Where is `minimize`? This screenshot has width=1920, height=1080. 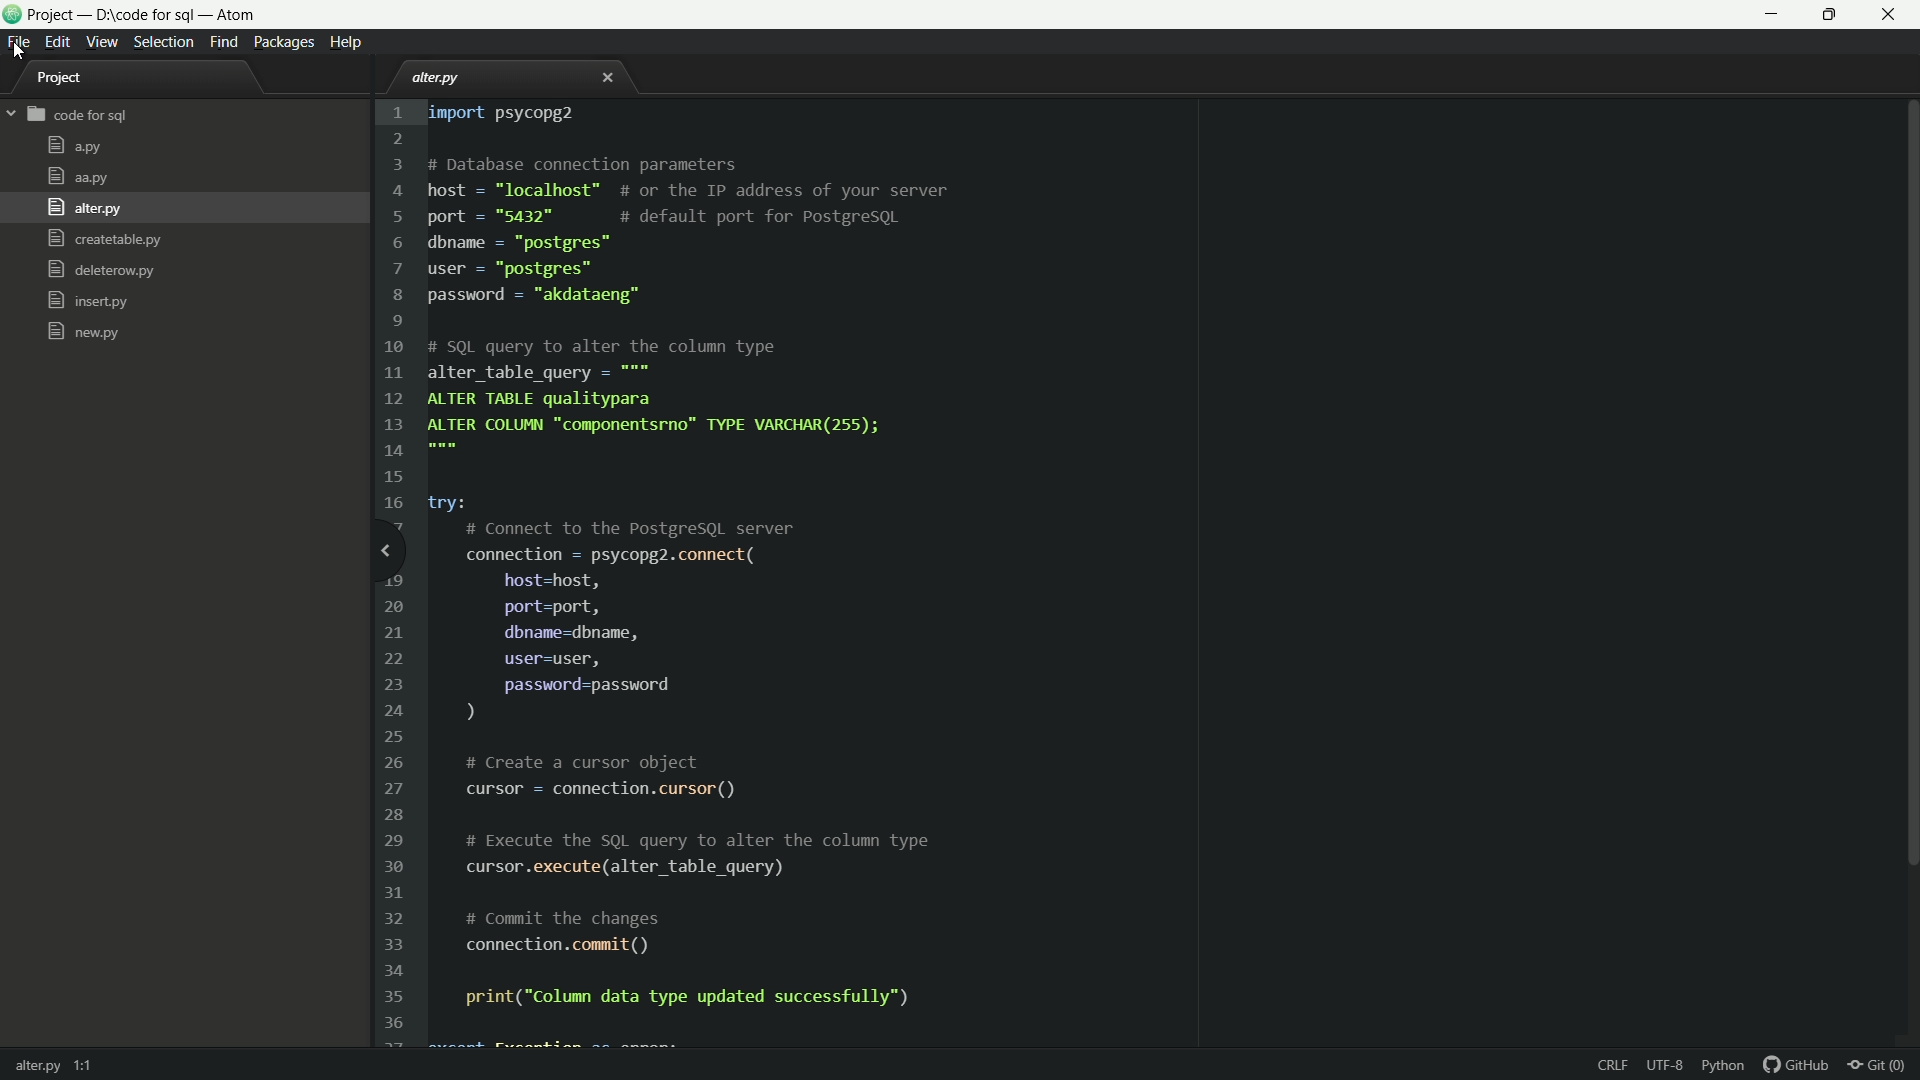 minimize is located at coordinates (1773, 14).